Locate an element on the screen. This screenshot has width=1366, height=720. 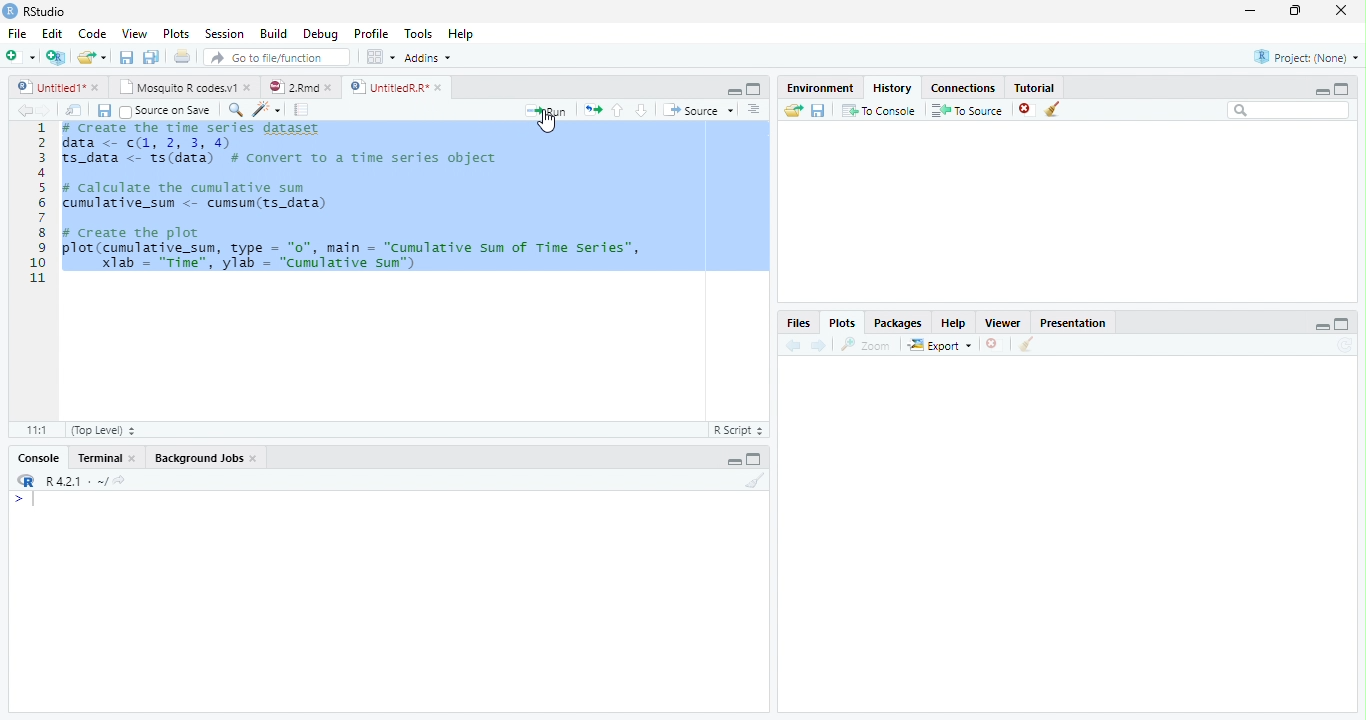
Delete is located at coordinates (992, 344).